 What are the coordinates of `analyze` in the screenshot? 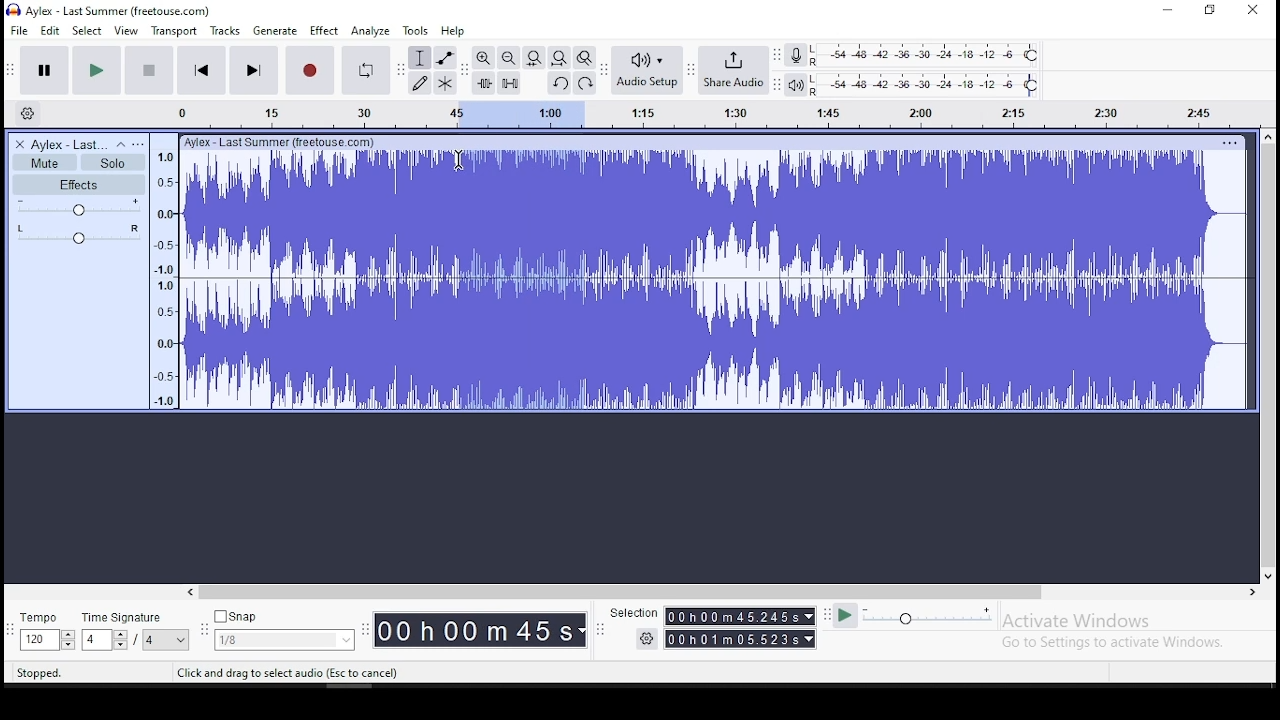 It's located at (372, 31).